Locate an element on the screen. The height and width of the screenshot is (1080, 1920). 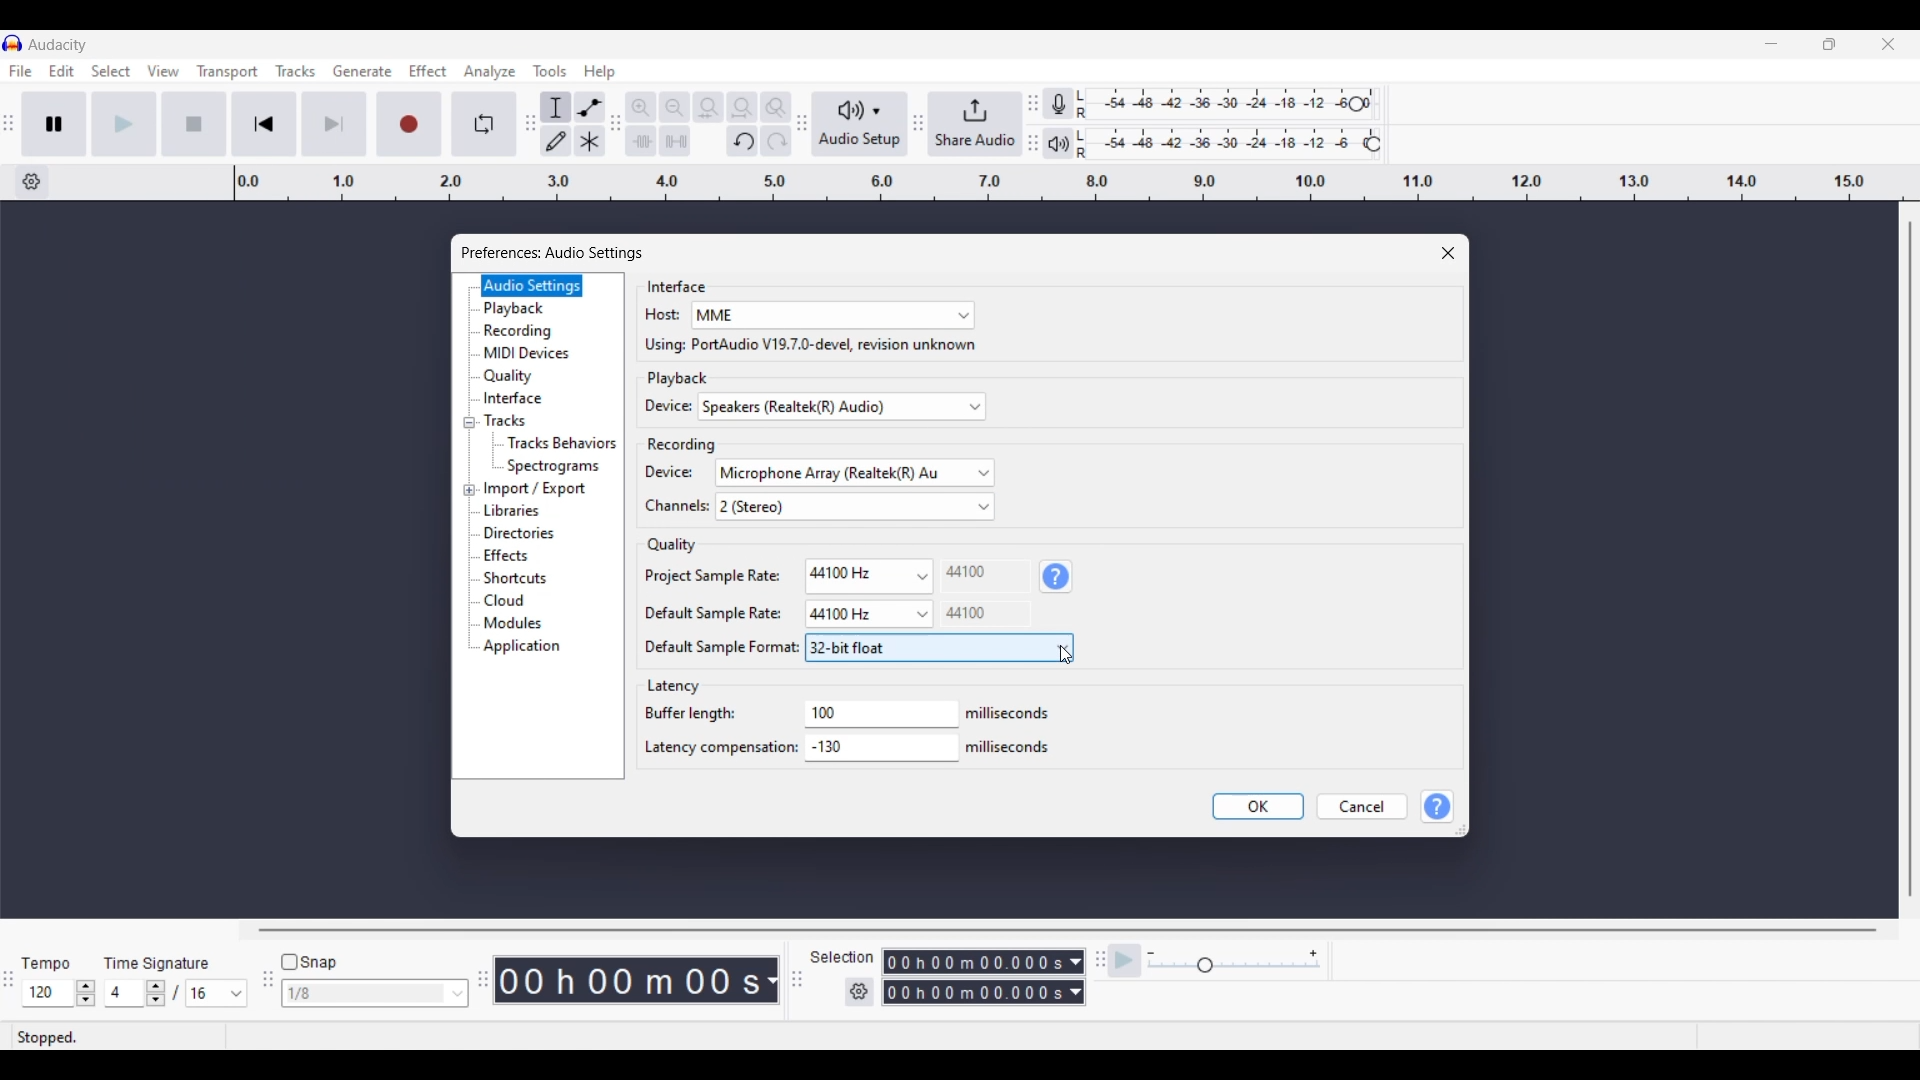
Increase/Decrease tempo is located at coordinates (86, 993).